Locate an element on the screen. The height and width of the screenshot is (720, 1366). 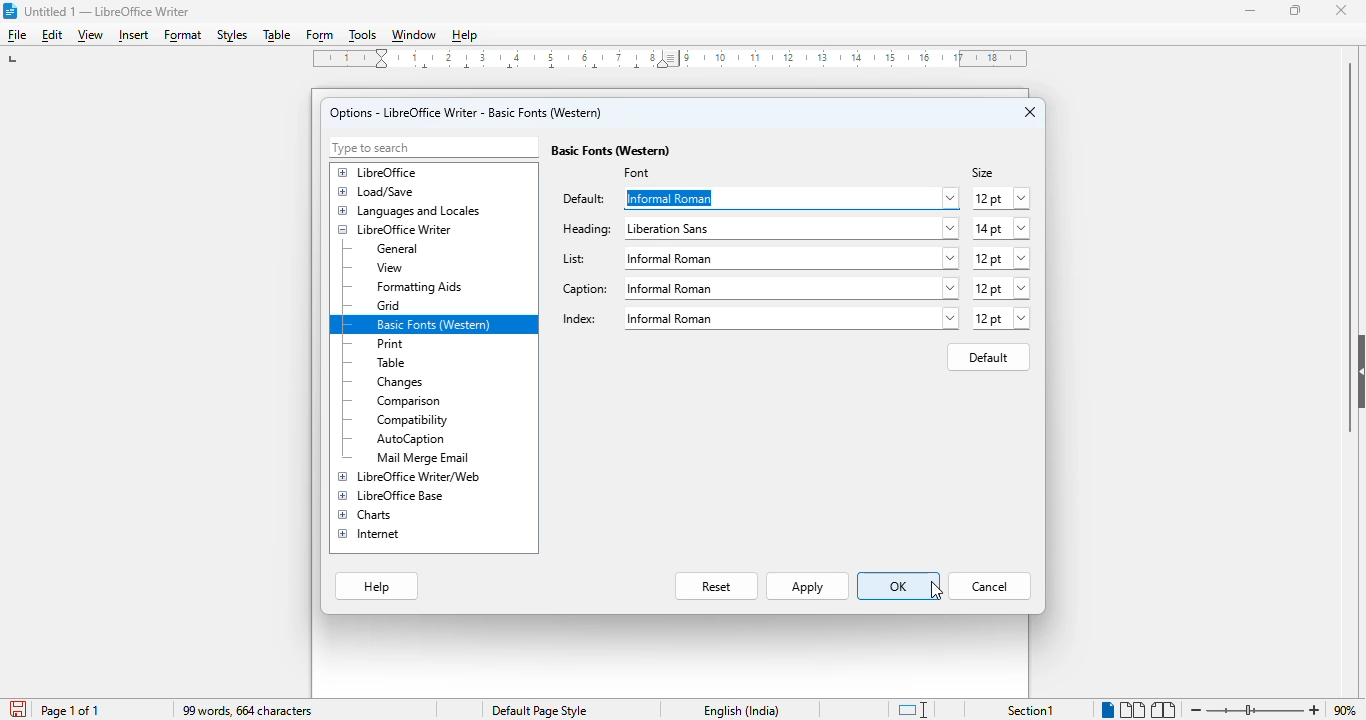
cancel is located at coordinates (989, 586).